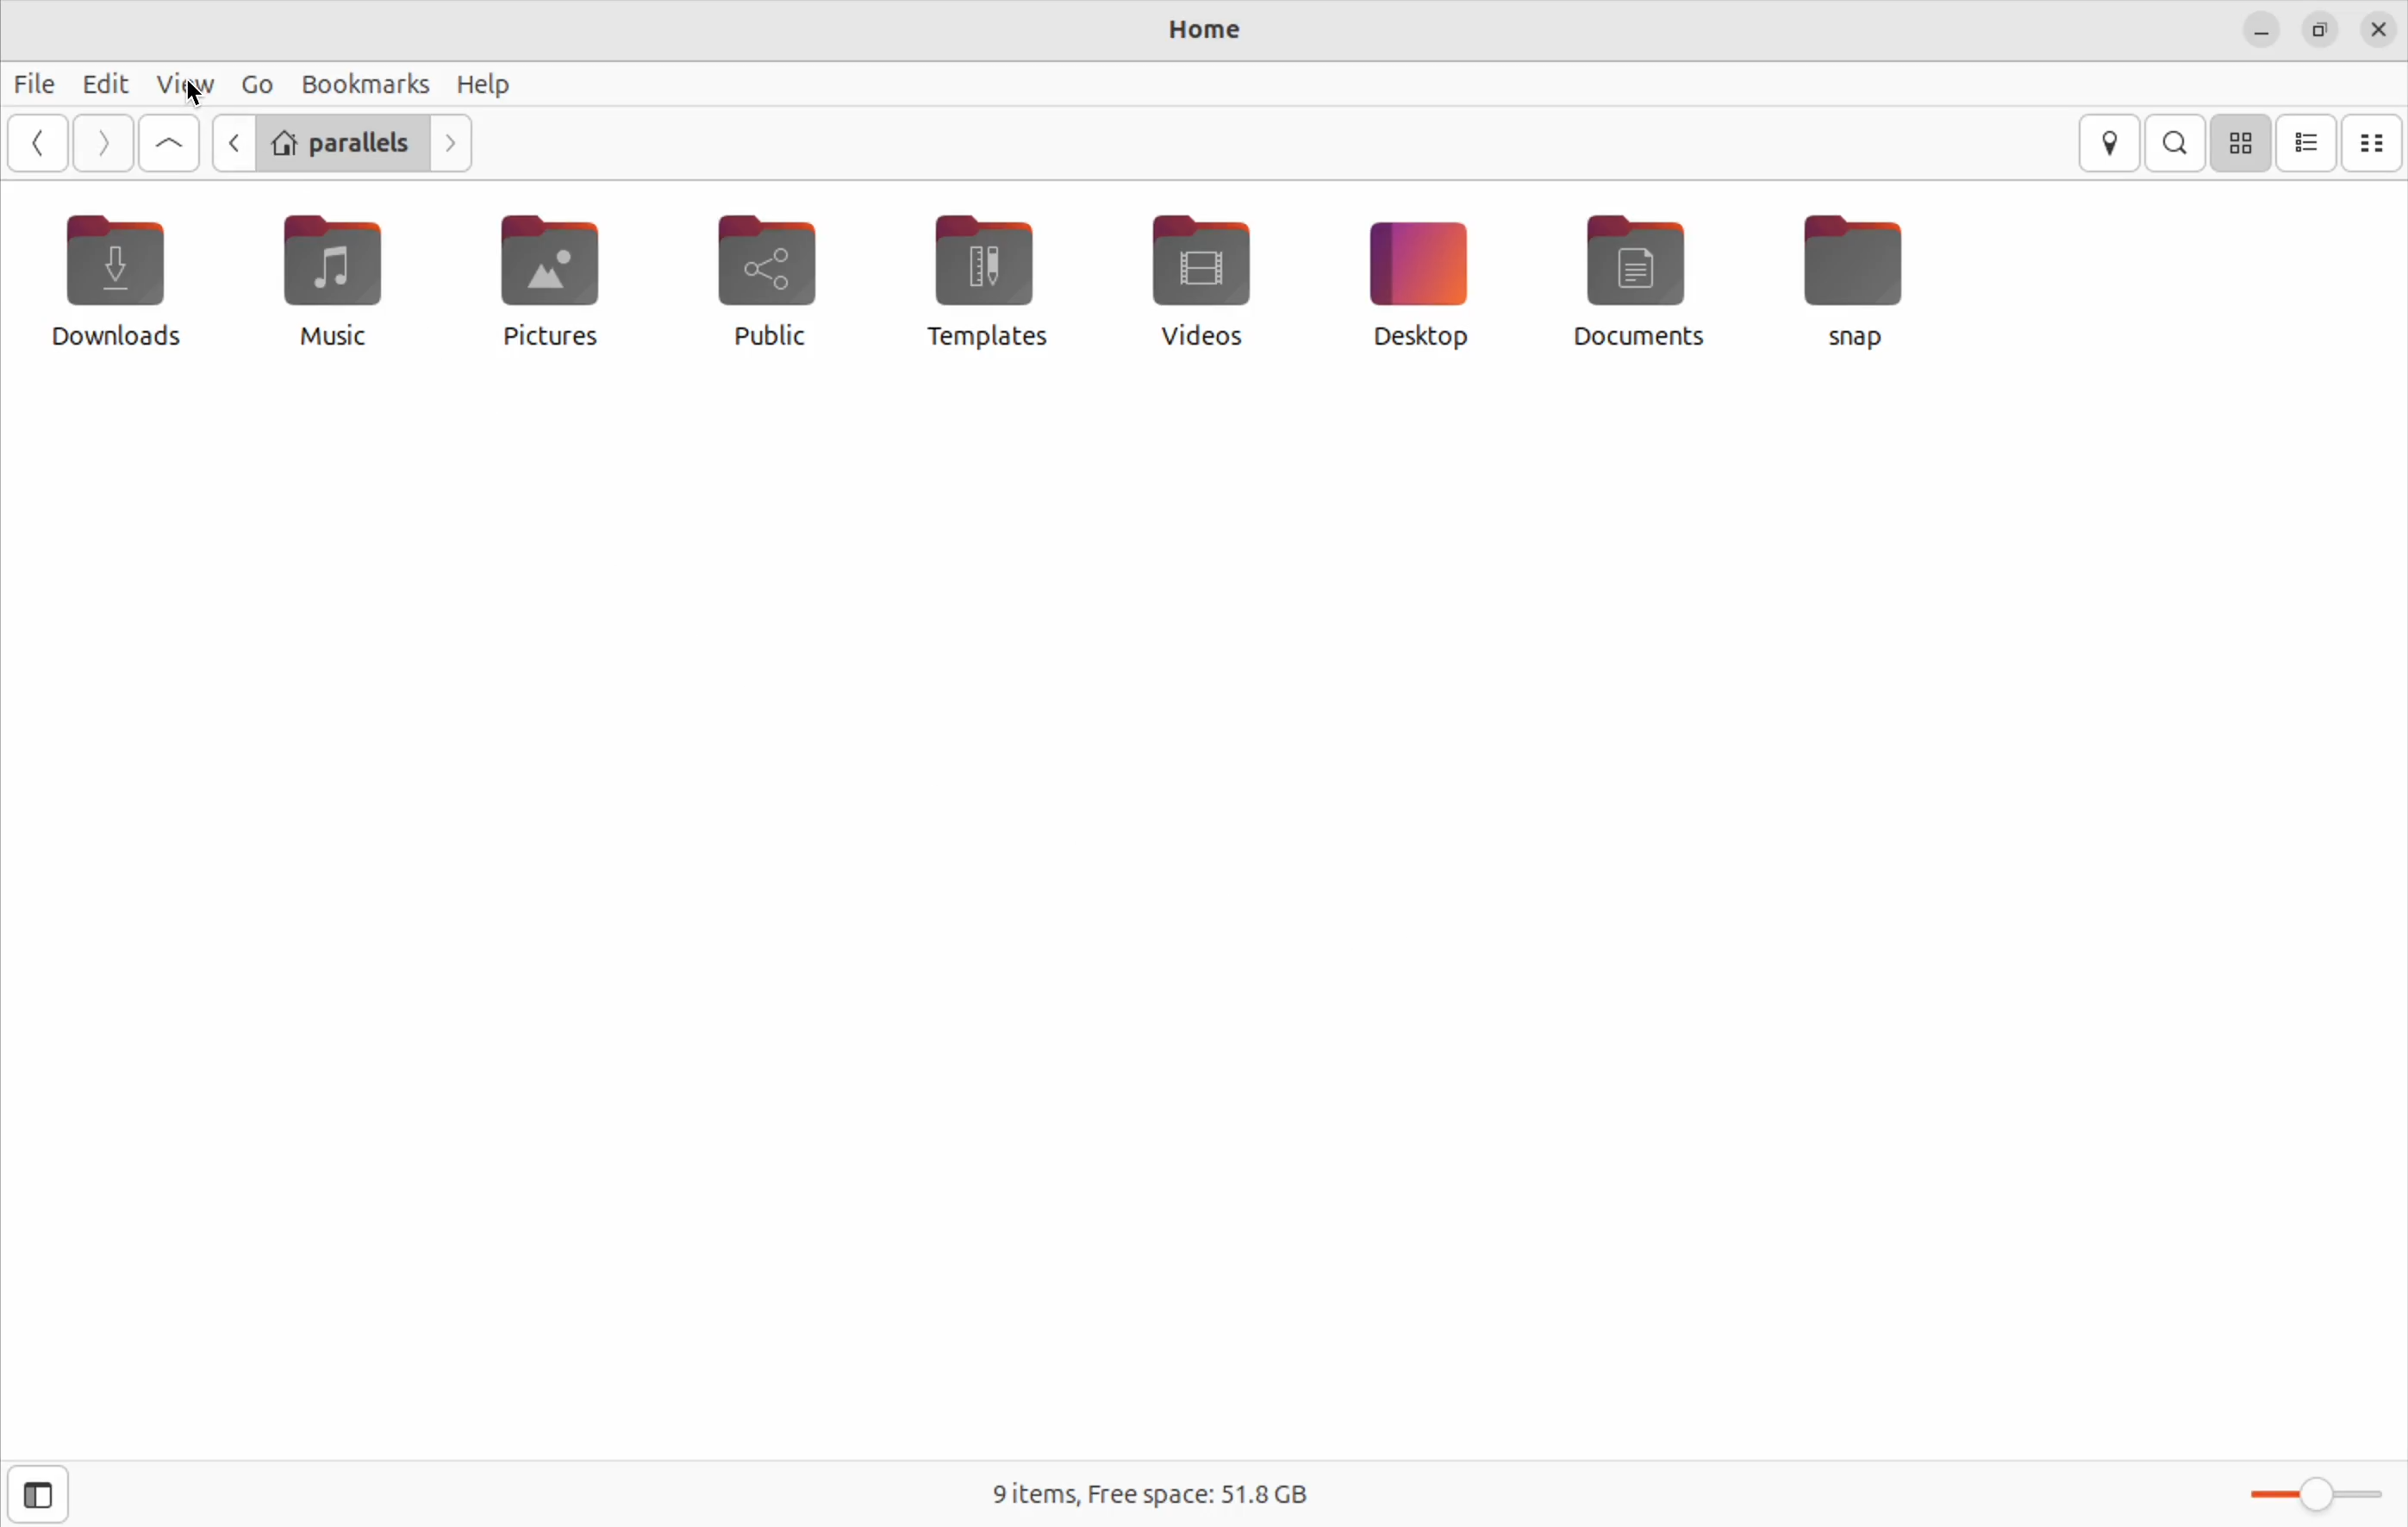  Describe the element at coordinates (1856, 275) in the screenshot. I see `Snap file` at that location.